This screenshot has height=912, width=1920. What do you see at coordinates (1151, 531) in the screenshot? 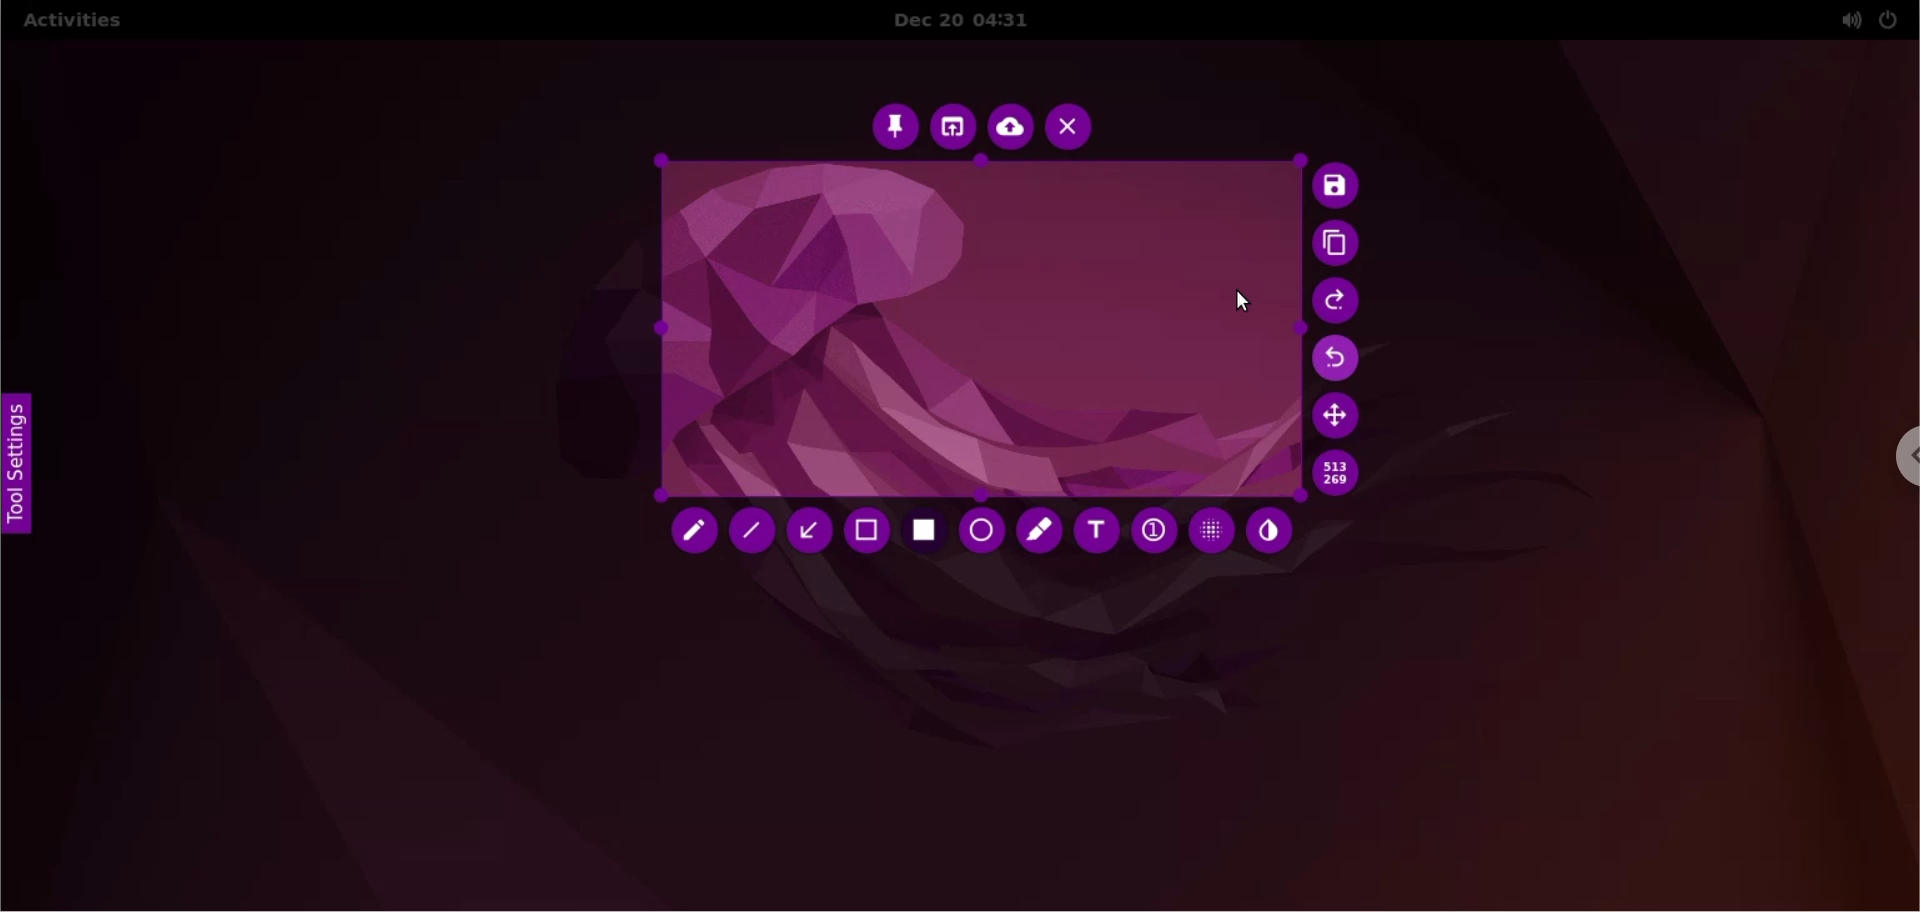
I see `auto increment` at bounding box center [1151, 531].